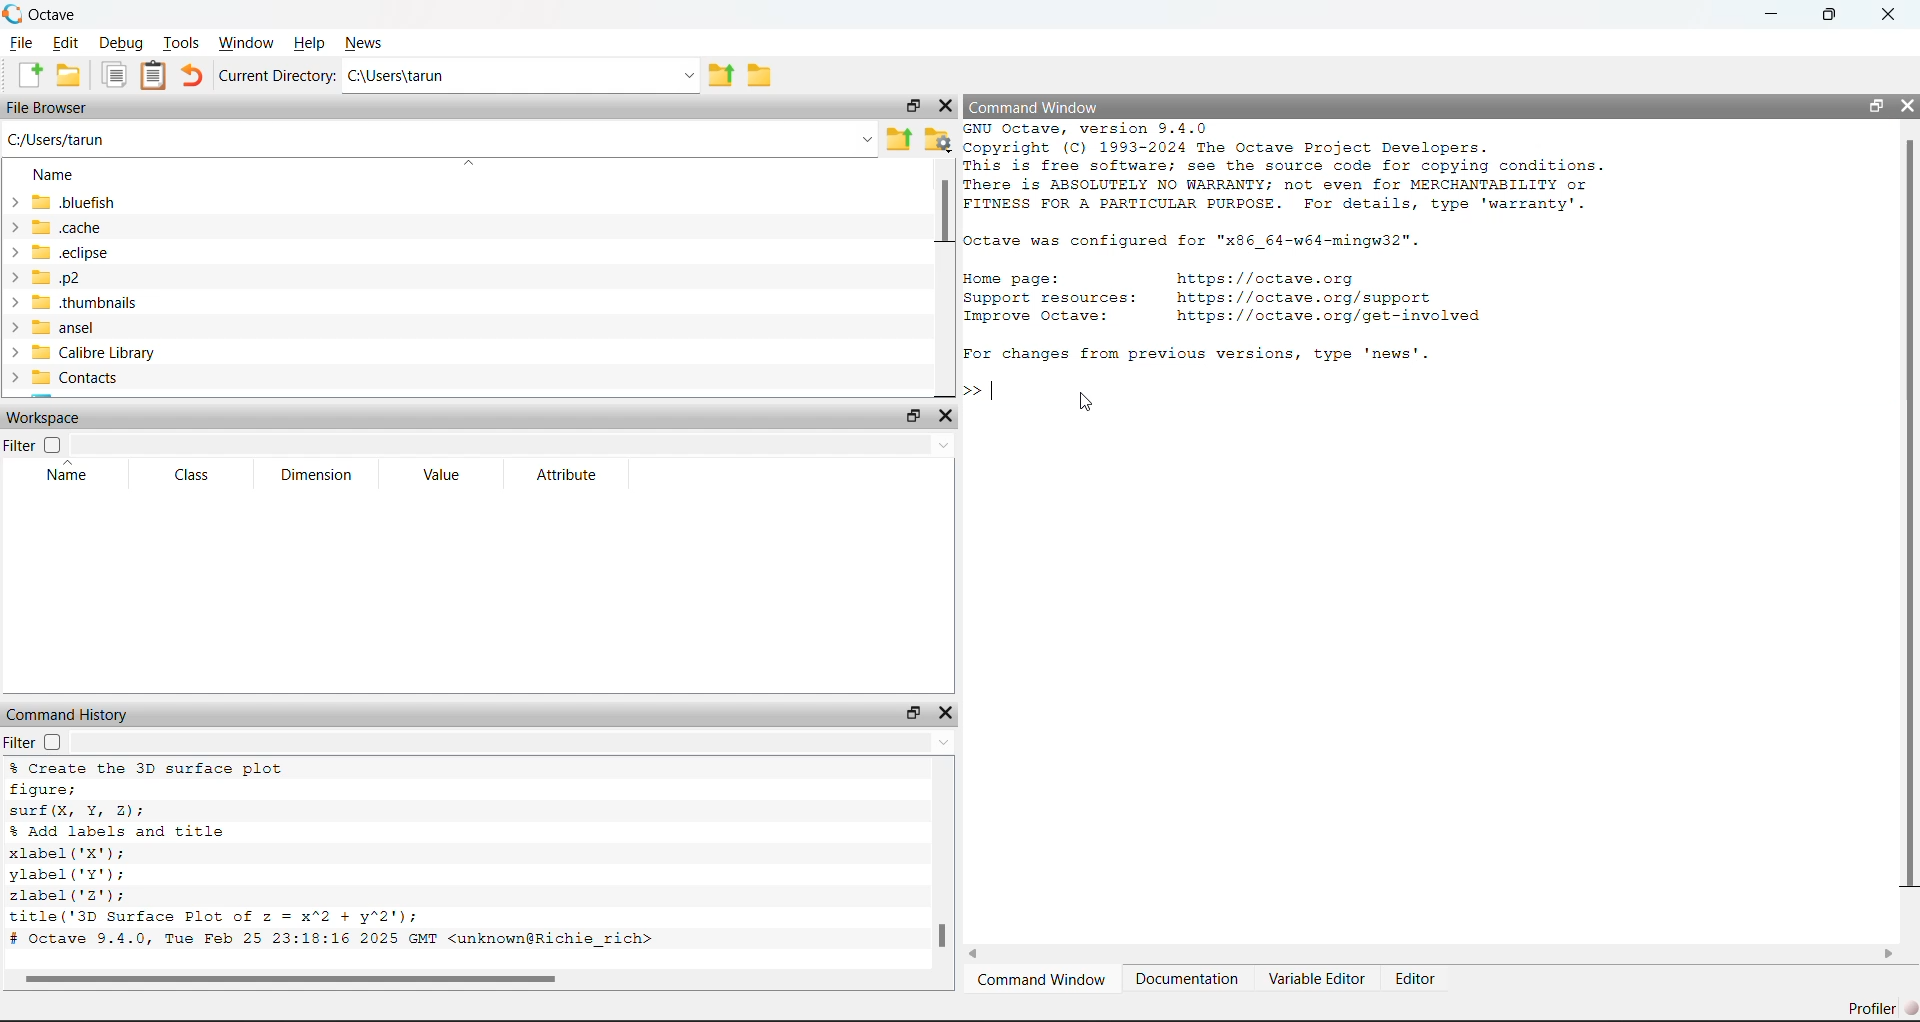  What do you see at coordinates (1433, 953) in the screenshot?
I see `Scroll` at bounding box center [1433, 953].